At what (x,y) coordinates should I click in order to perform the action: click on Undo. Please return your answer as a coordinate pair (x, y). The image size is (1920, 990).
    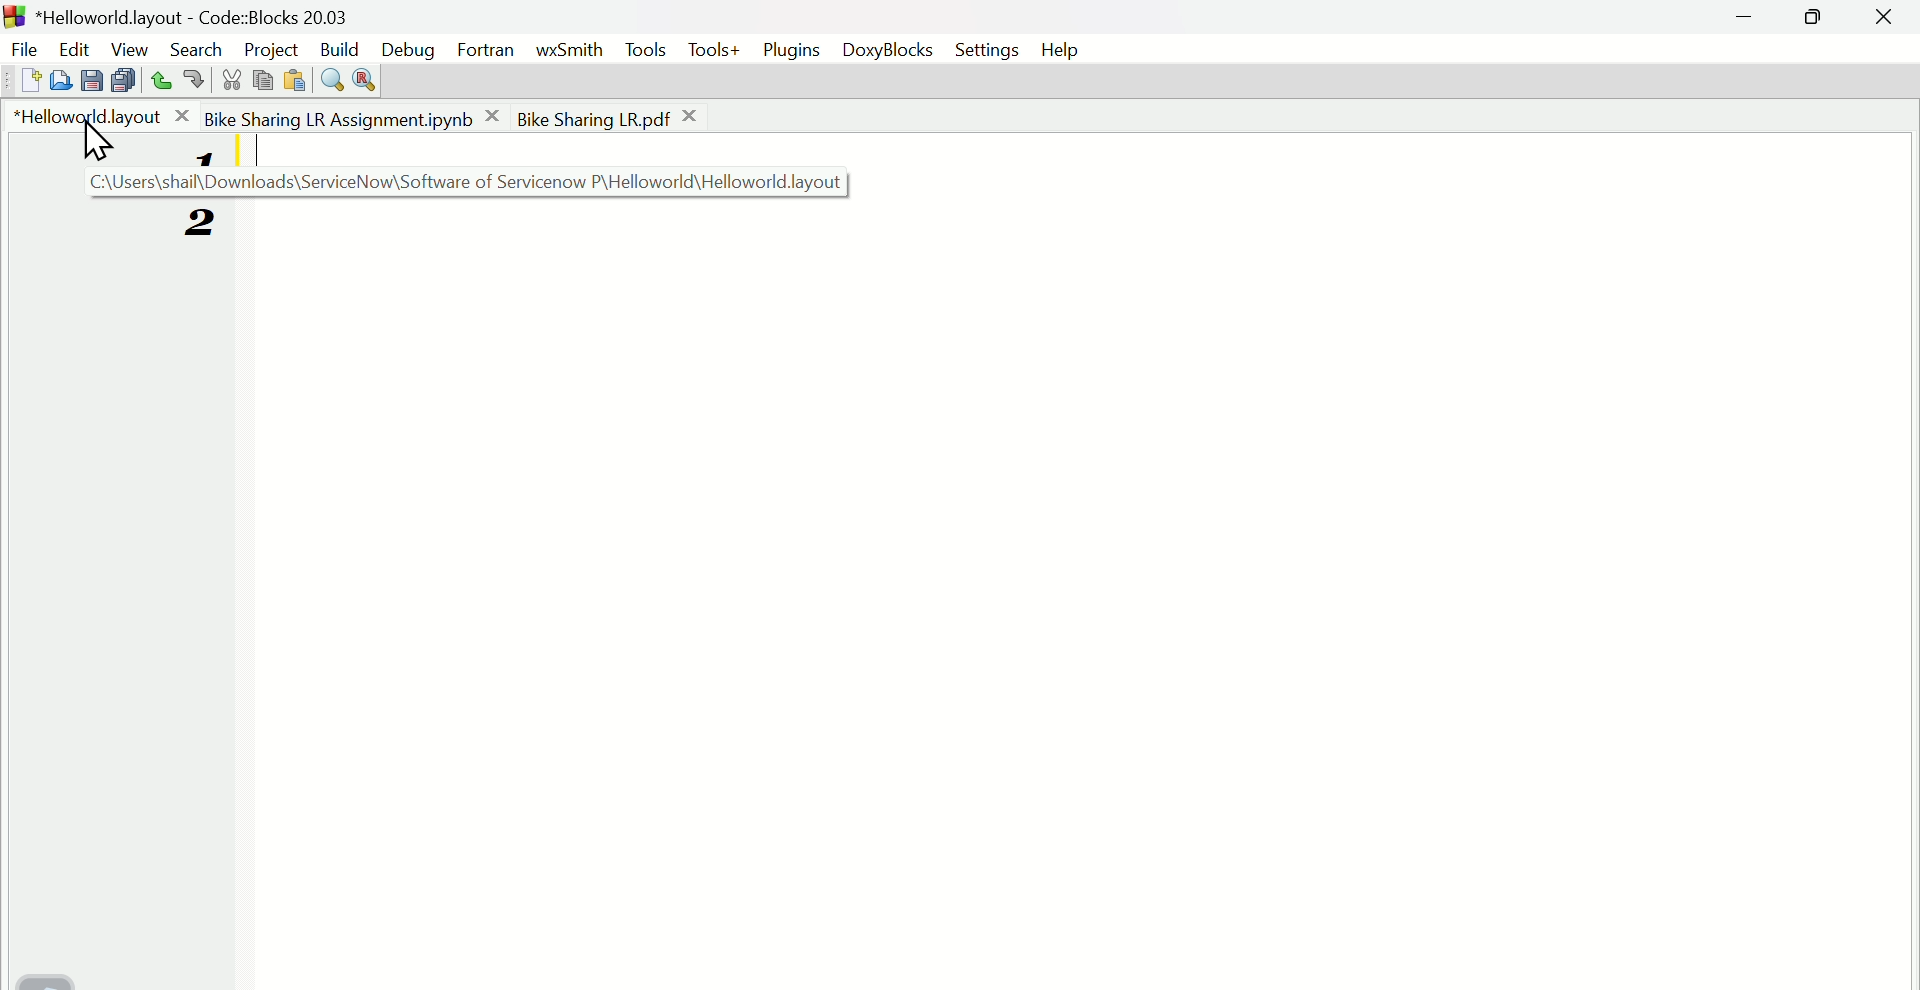
    Looking at the image, I should click on (155, 80).